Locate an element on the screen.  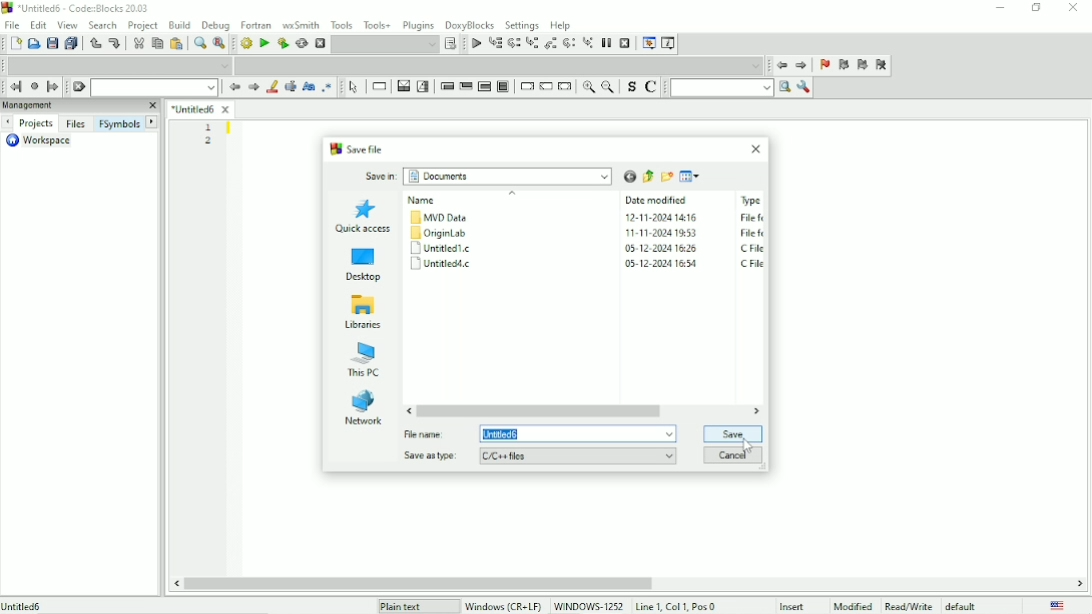
Continue-instruction is located at coordinates (546, 87).